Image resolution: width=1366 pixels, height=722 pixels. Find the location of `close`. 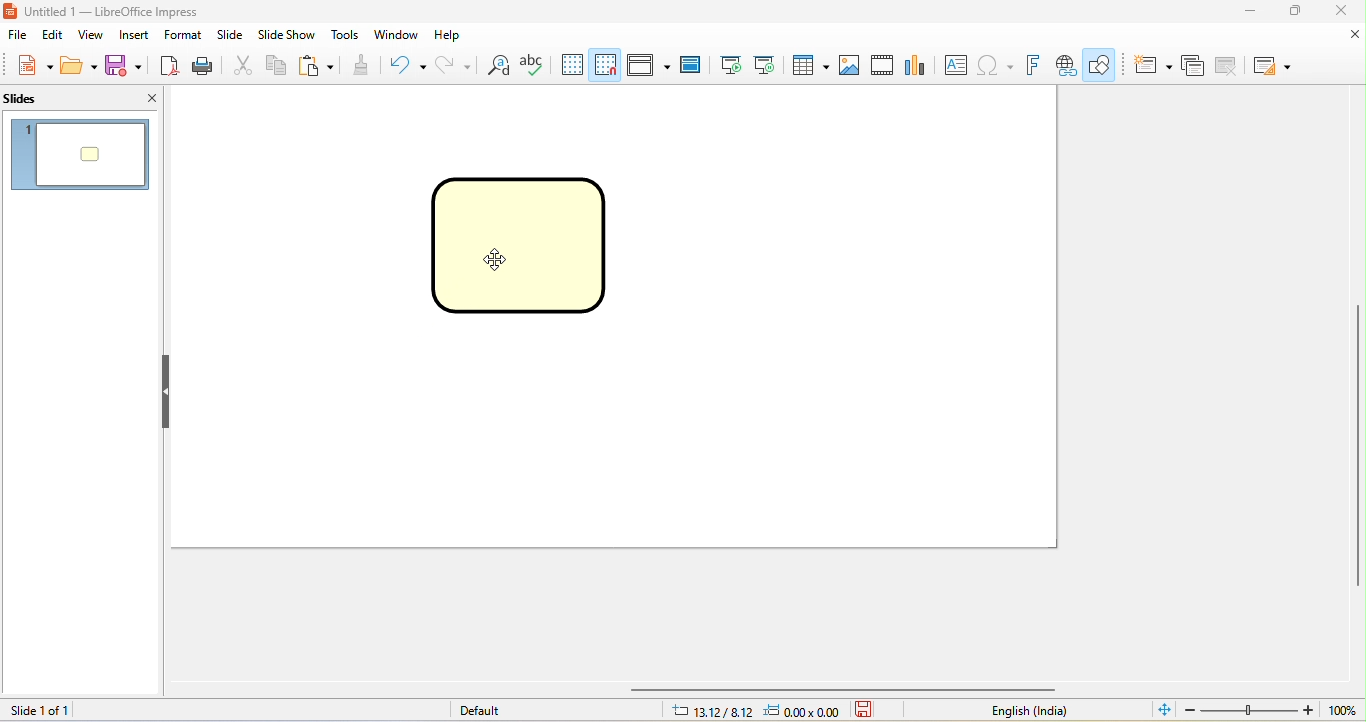

close is located at coordinates (1340, 37).